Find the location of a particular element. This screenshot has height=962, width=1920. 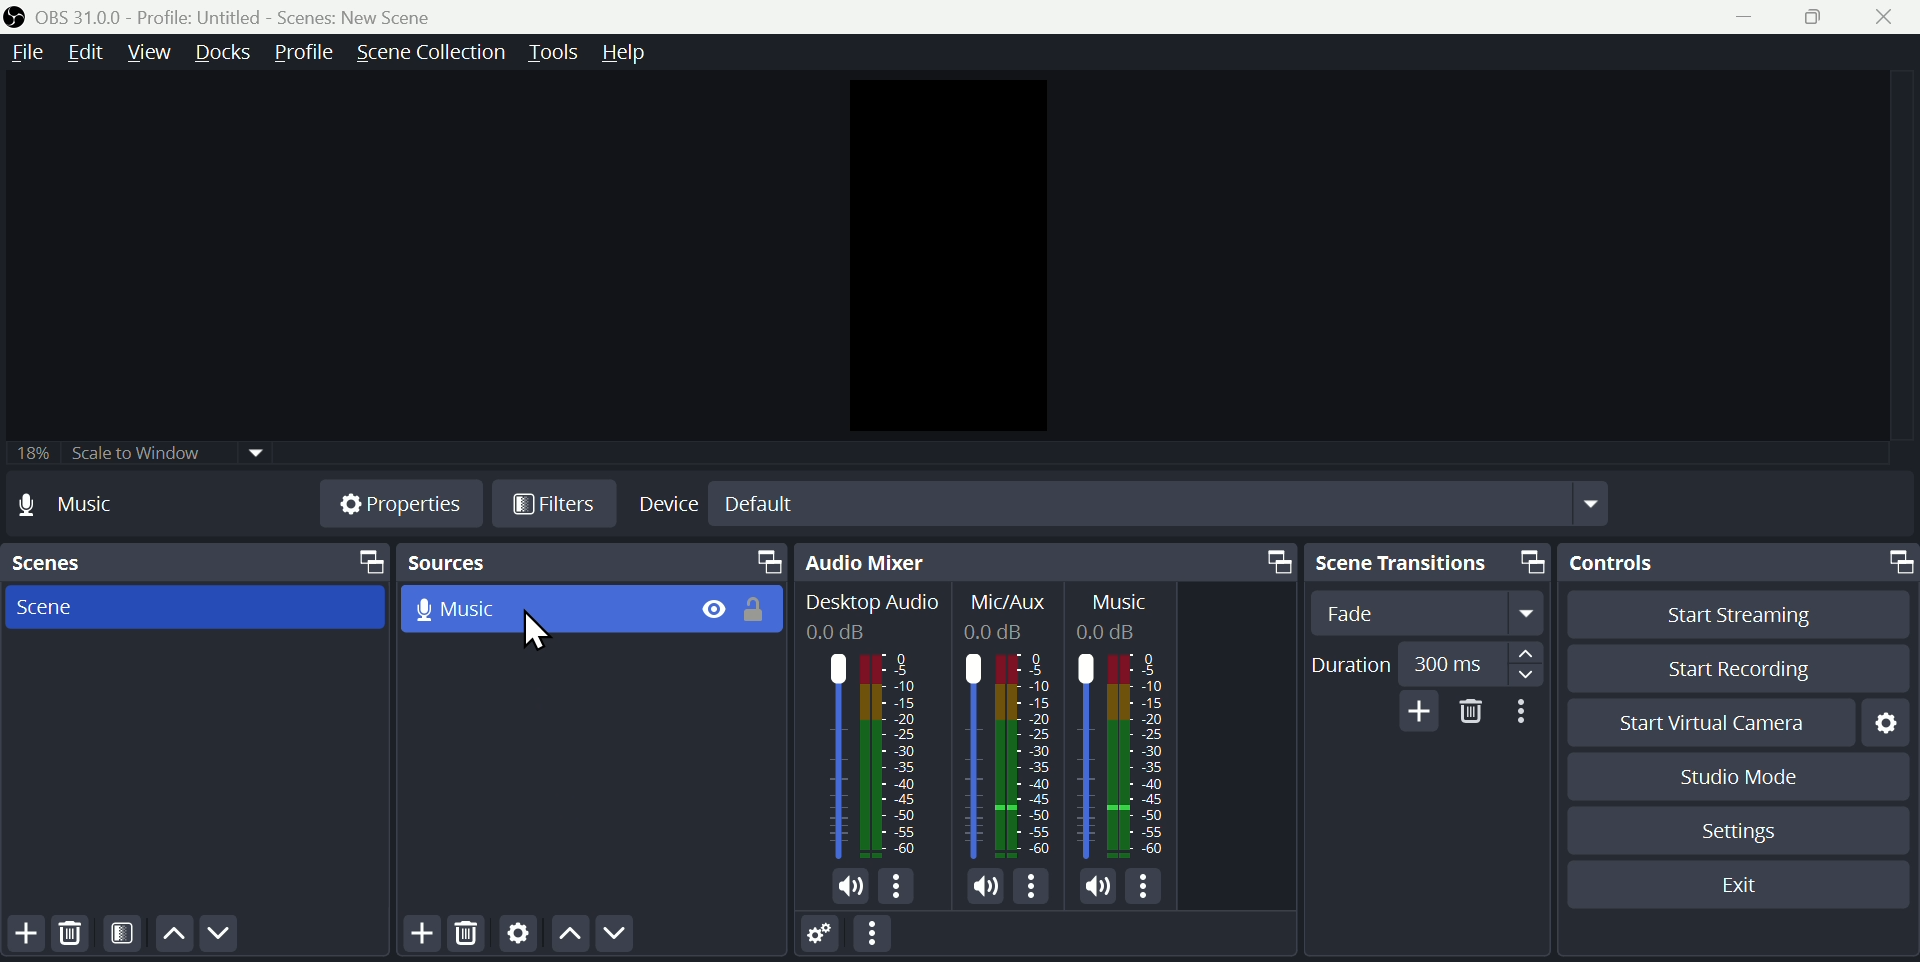

 is located at coordinates (850, 633).